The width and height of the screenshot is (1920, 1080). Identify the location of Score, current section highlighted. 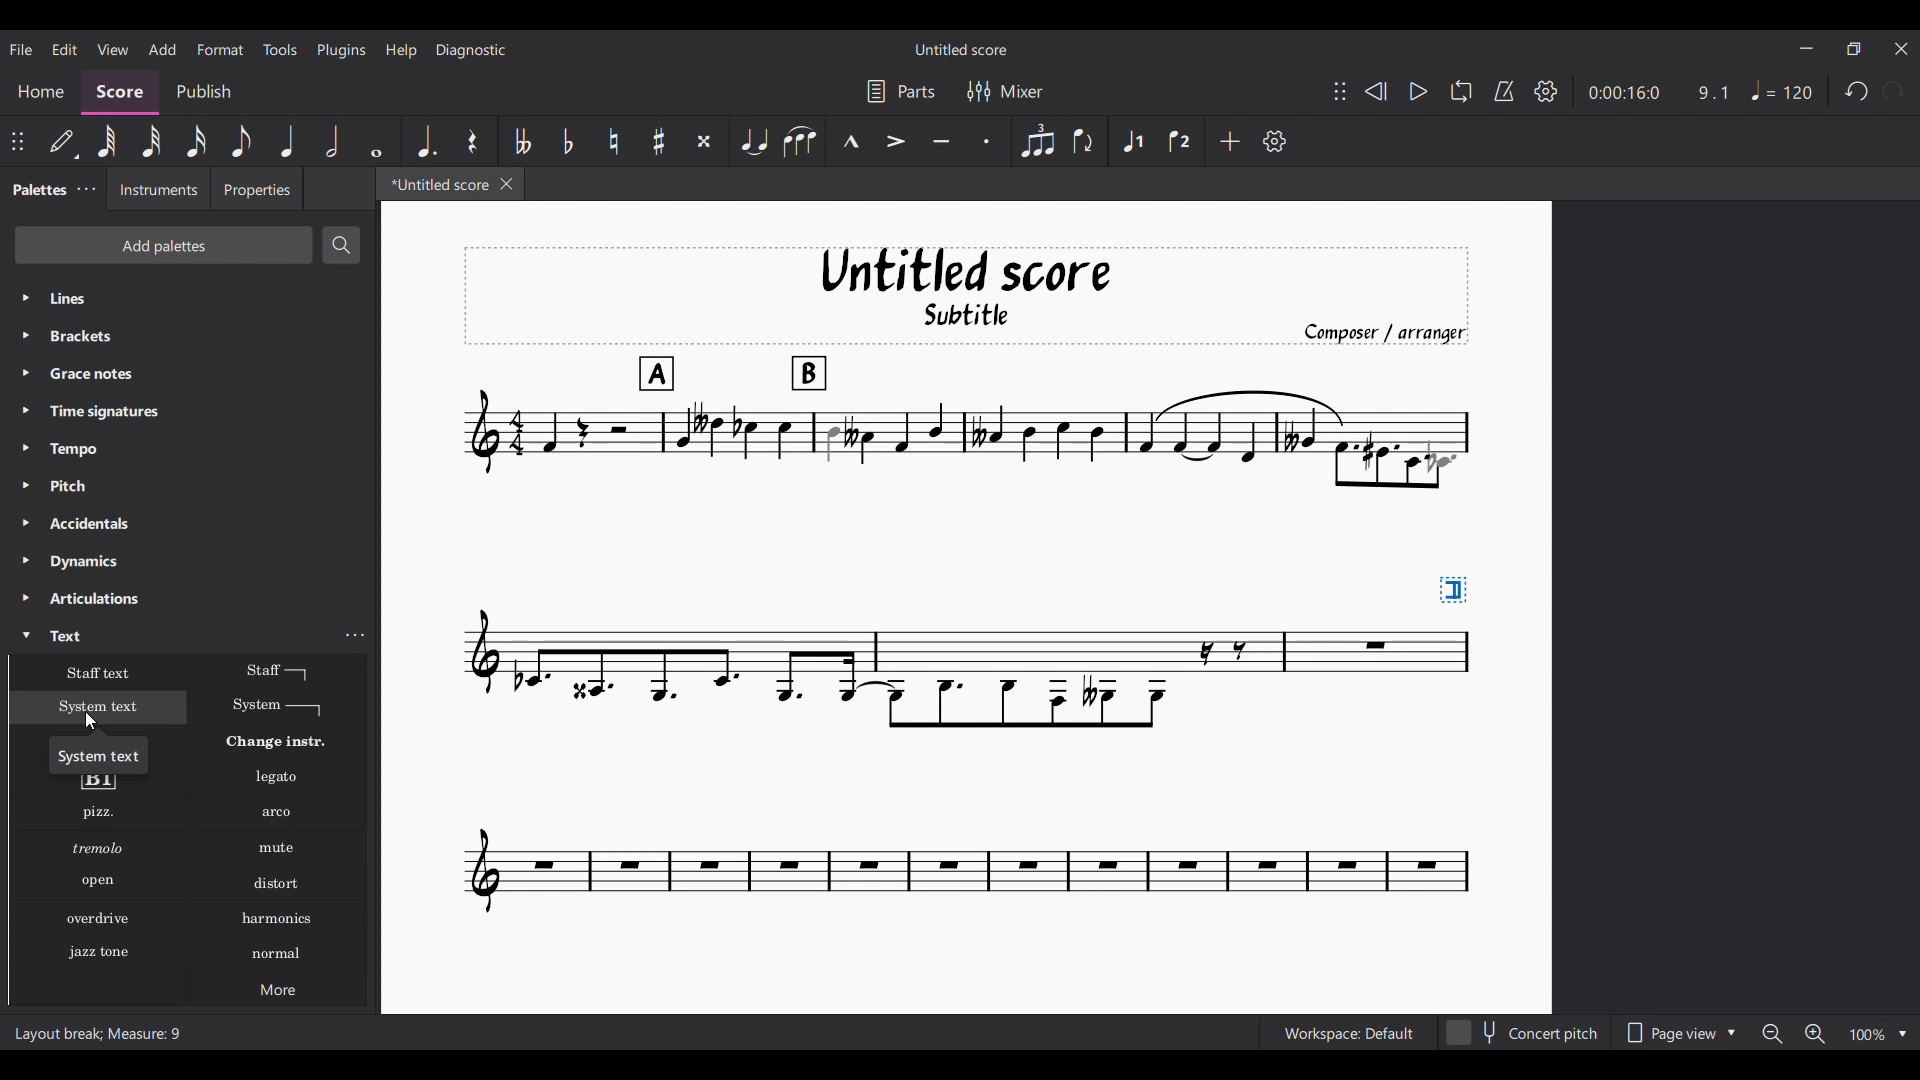
(120, 92).